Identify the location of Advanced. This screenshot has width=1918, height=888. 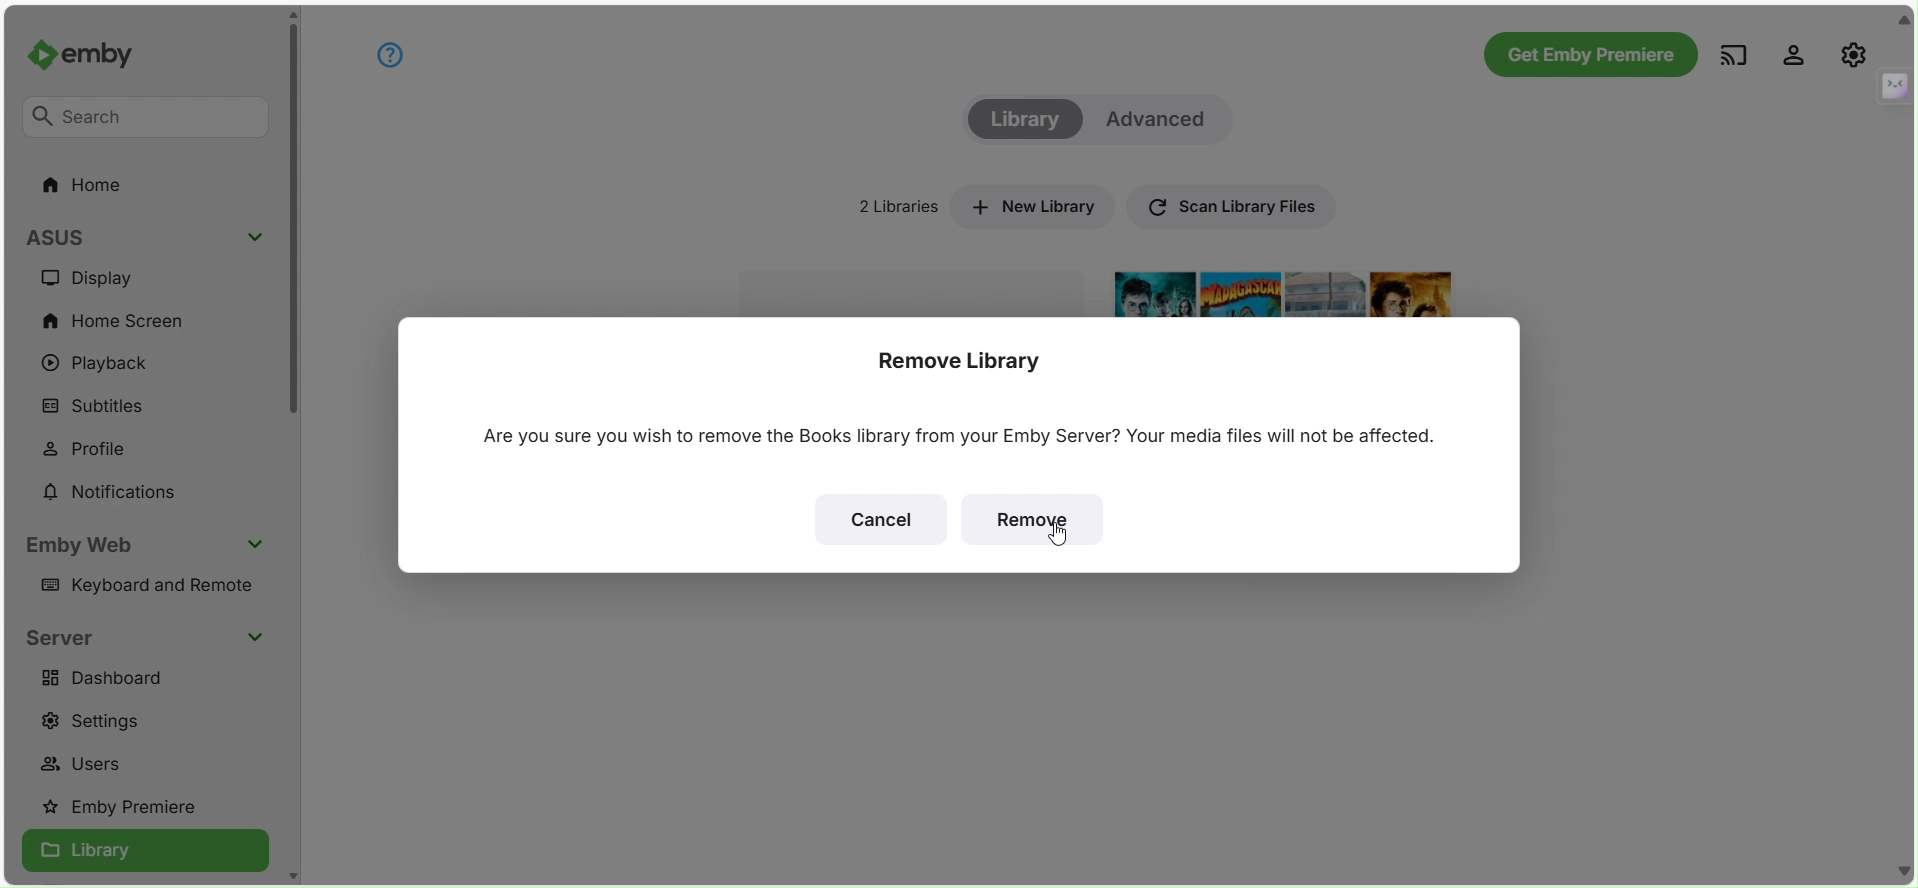
(1161, 119).